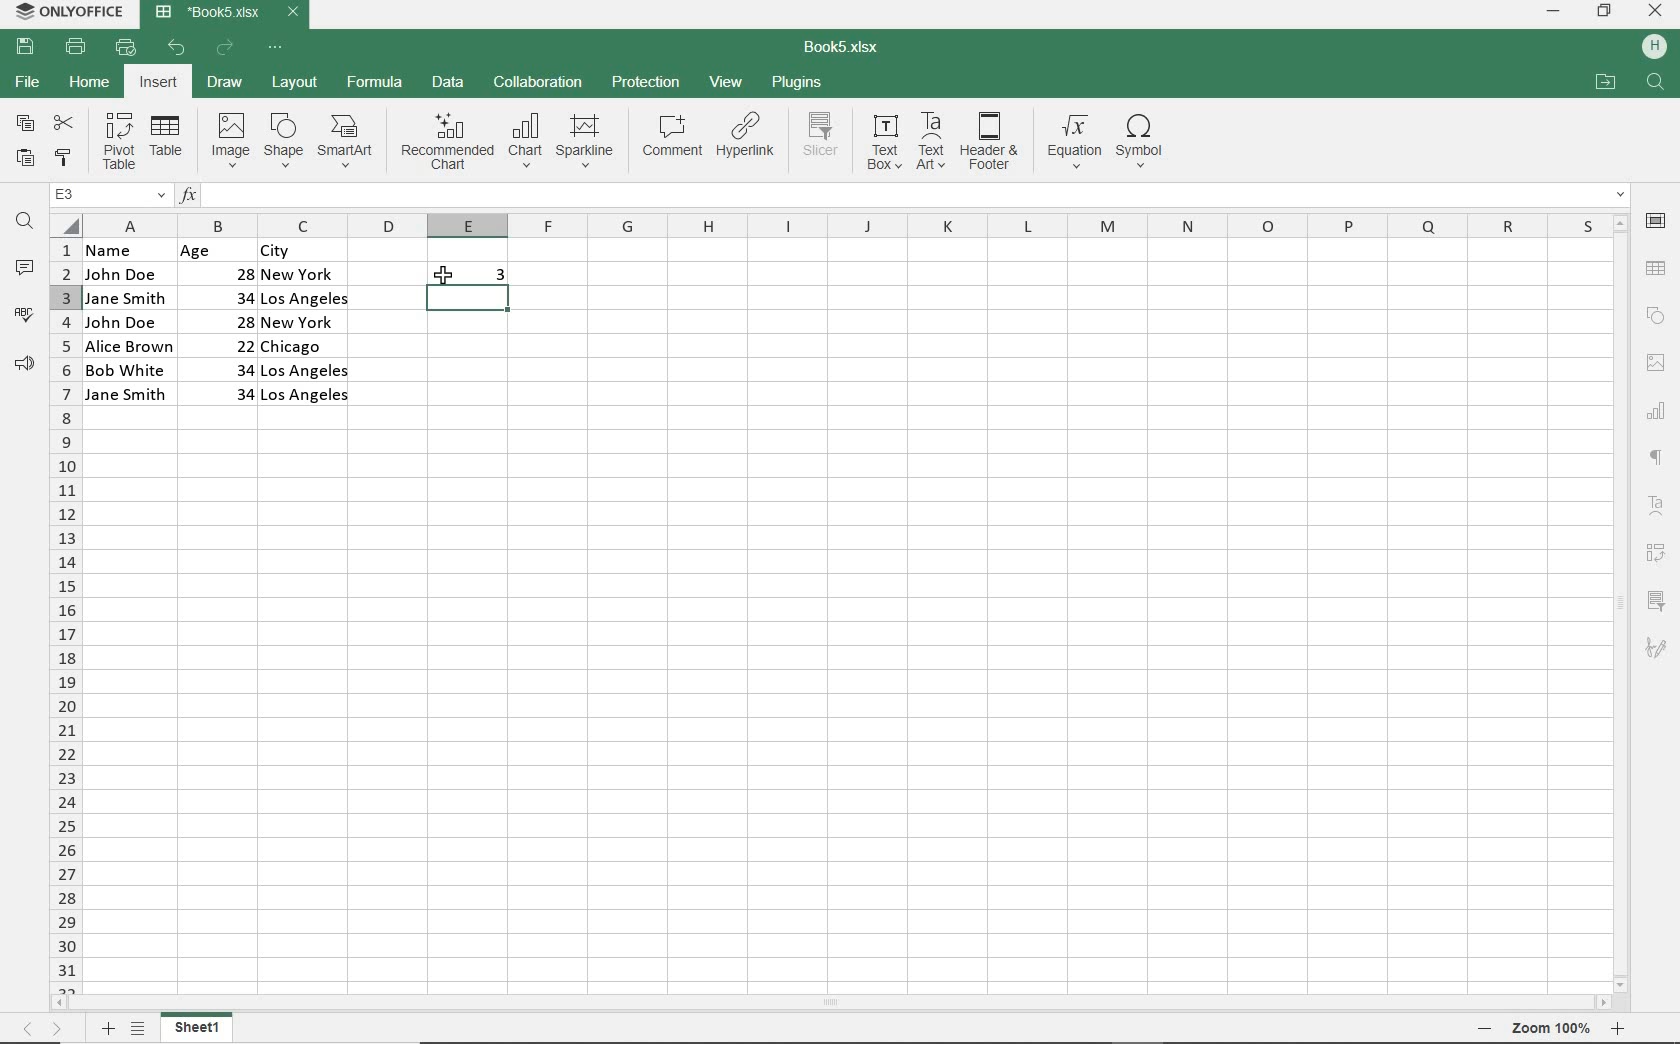 The width and height of the screenshot is (1680, 1044). What do you see at coordinates (224, 83) in the screenshot?
I see `DRAW` at bounding box center [224, 83].